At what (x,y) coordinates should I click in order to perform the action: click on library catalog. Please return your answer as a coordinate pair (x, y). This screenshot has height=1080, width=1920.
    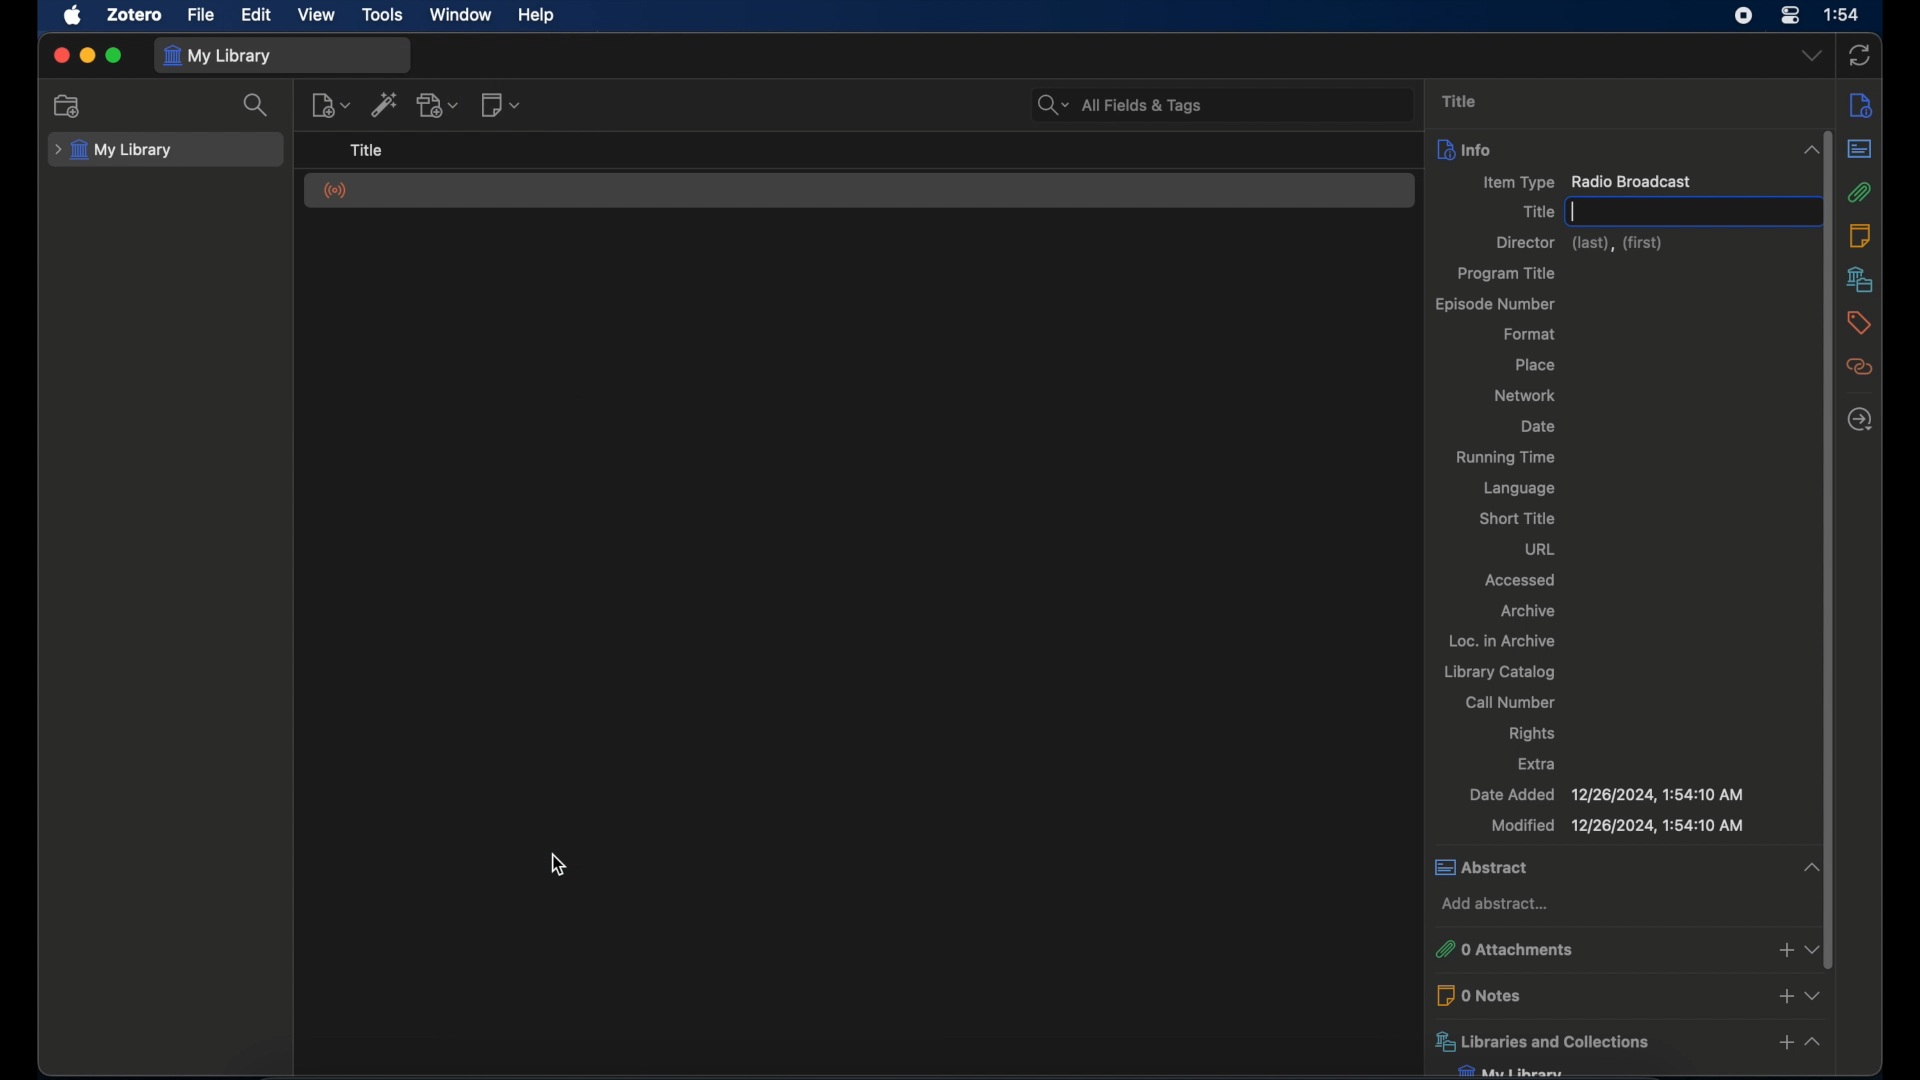
    Looking at the image, I should click on (1500, 673).